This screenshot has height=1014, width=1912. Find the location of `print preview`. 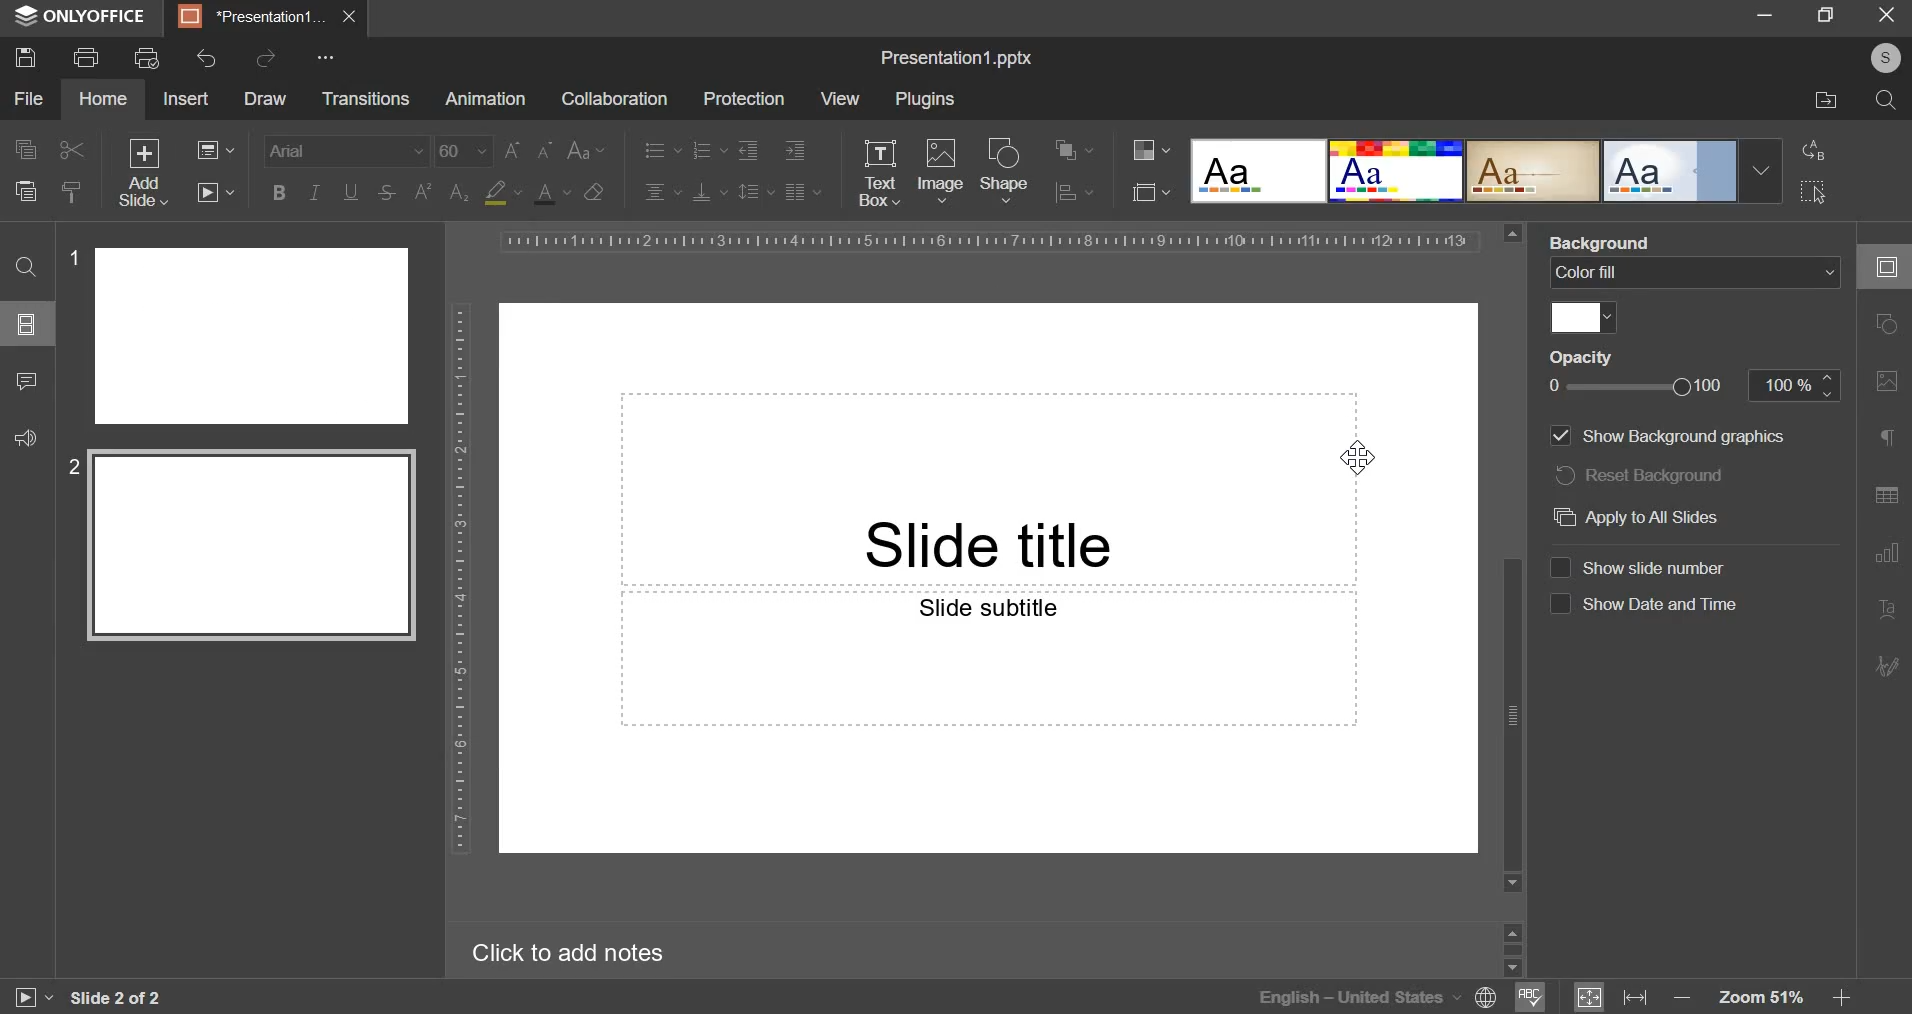

print preview is located at coordinates (147, 58).